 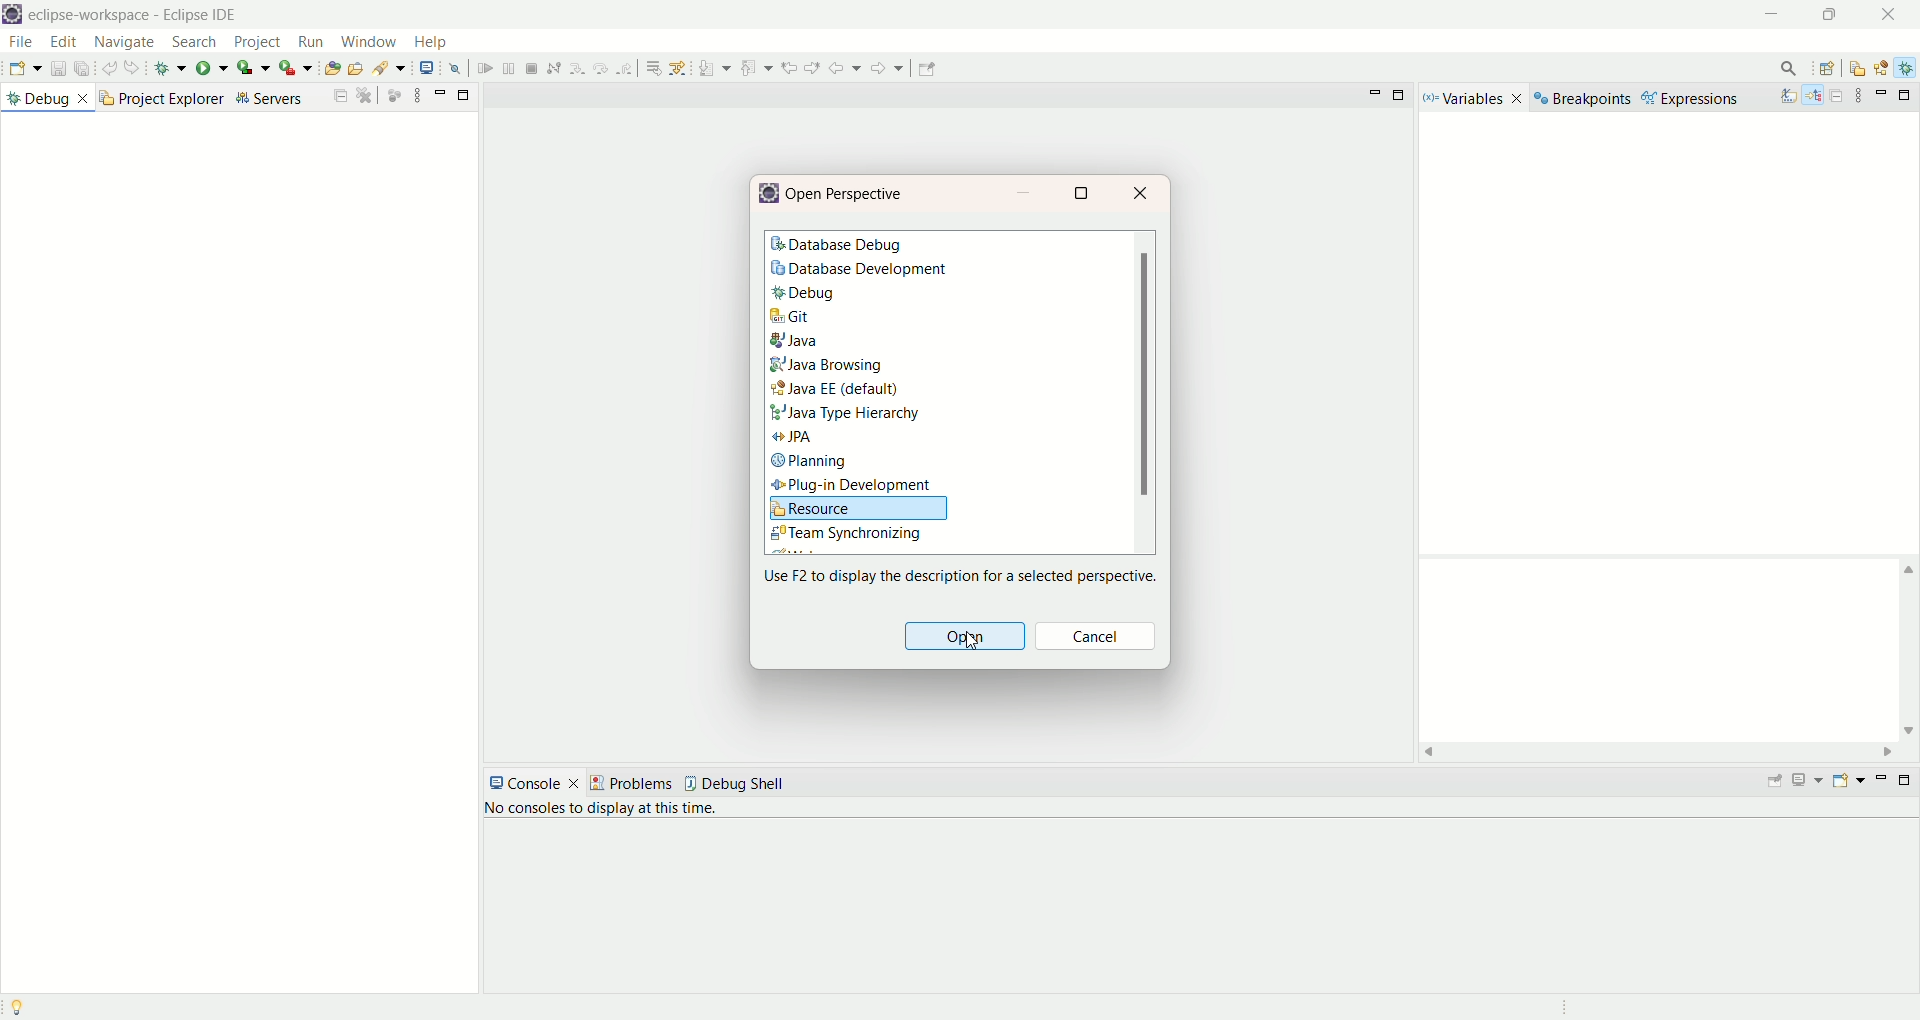 I want to click on debug, so click(x=1908, y=68).